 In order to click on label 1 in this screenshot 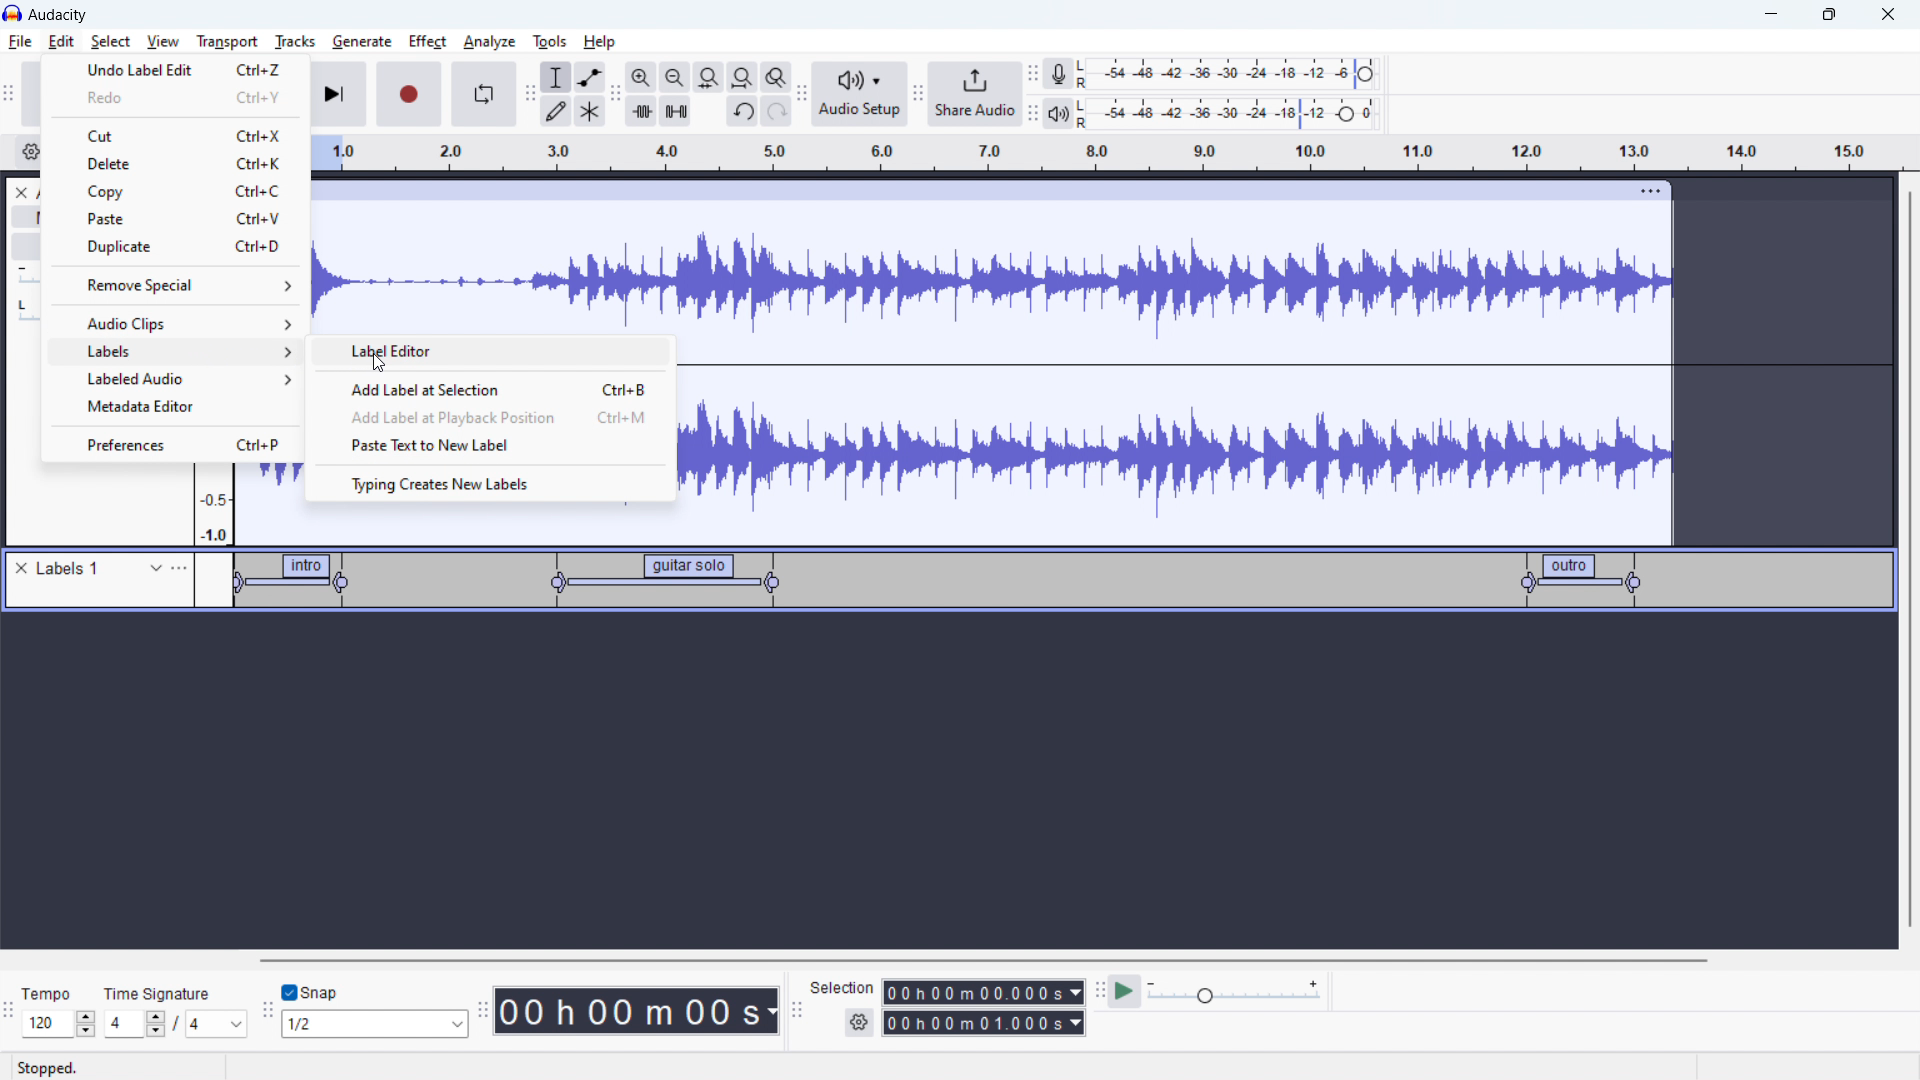, I will do `click(296, 583)`.